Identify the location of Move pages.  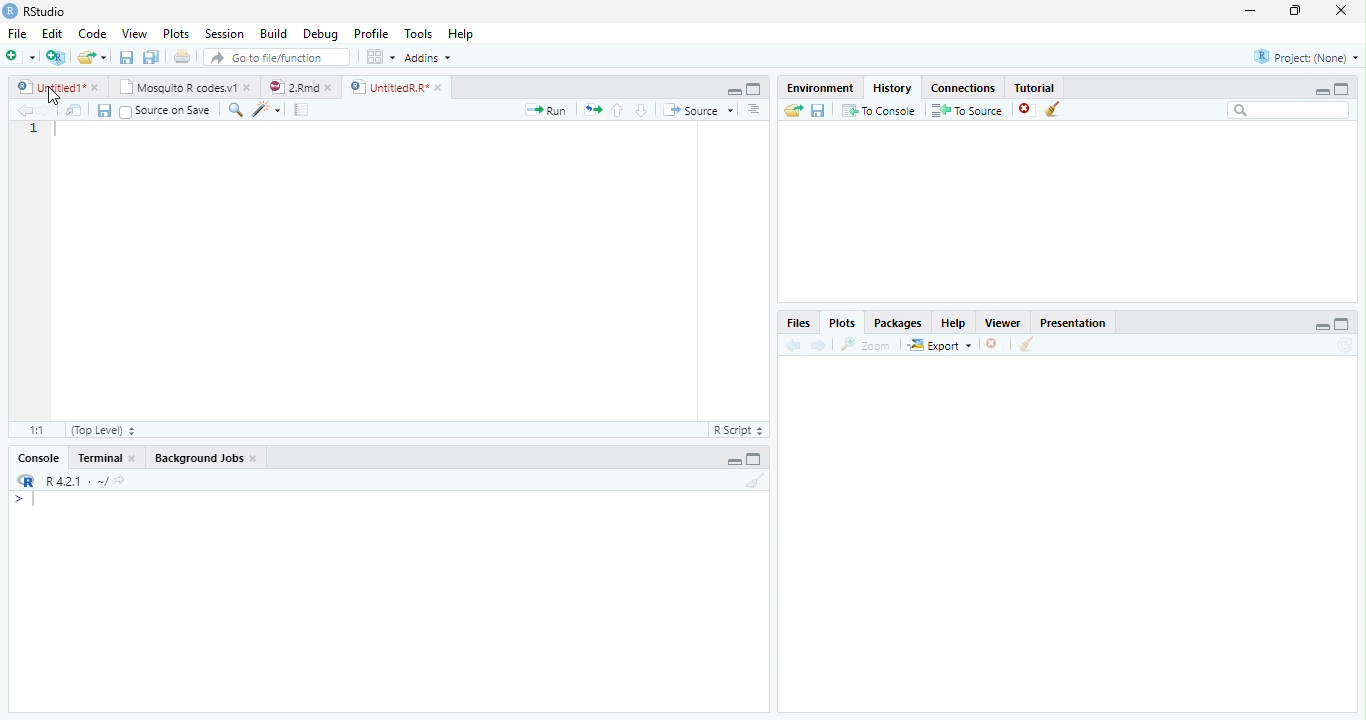
(590, 109).